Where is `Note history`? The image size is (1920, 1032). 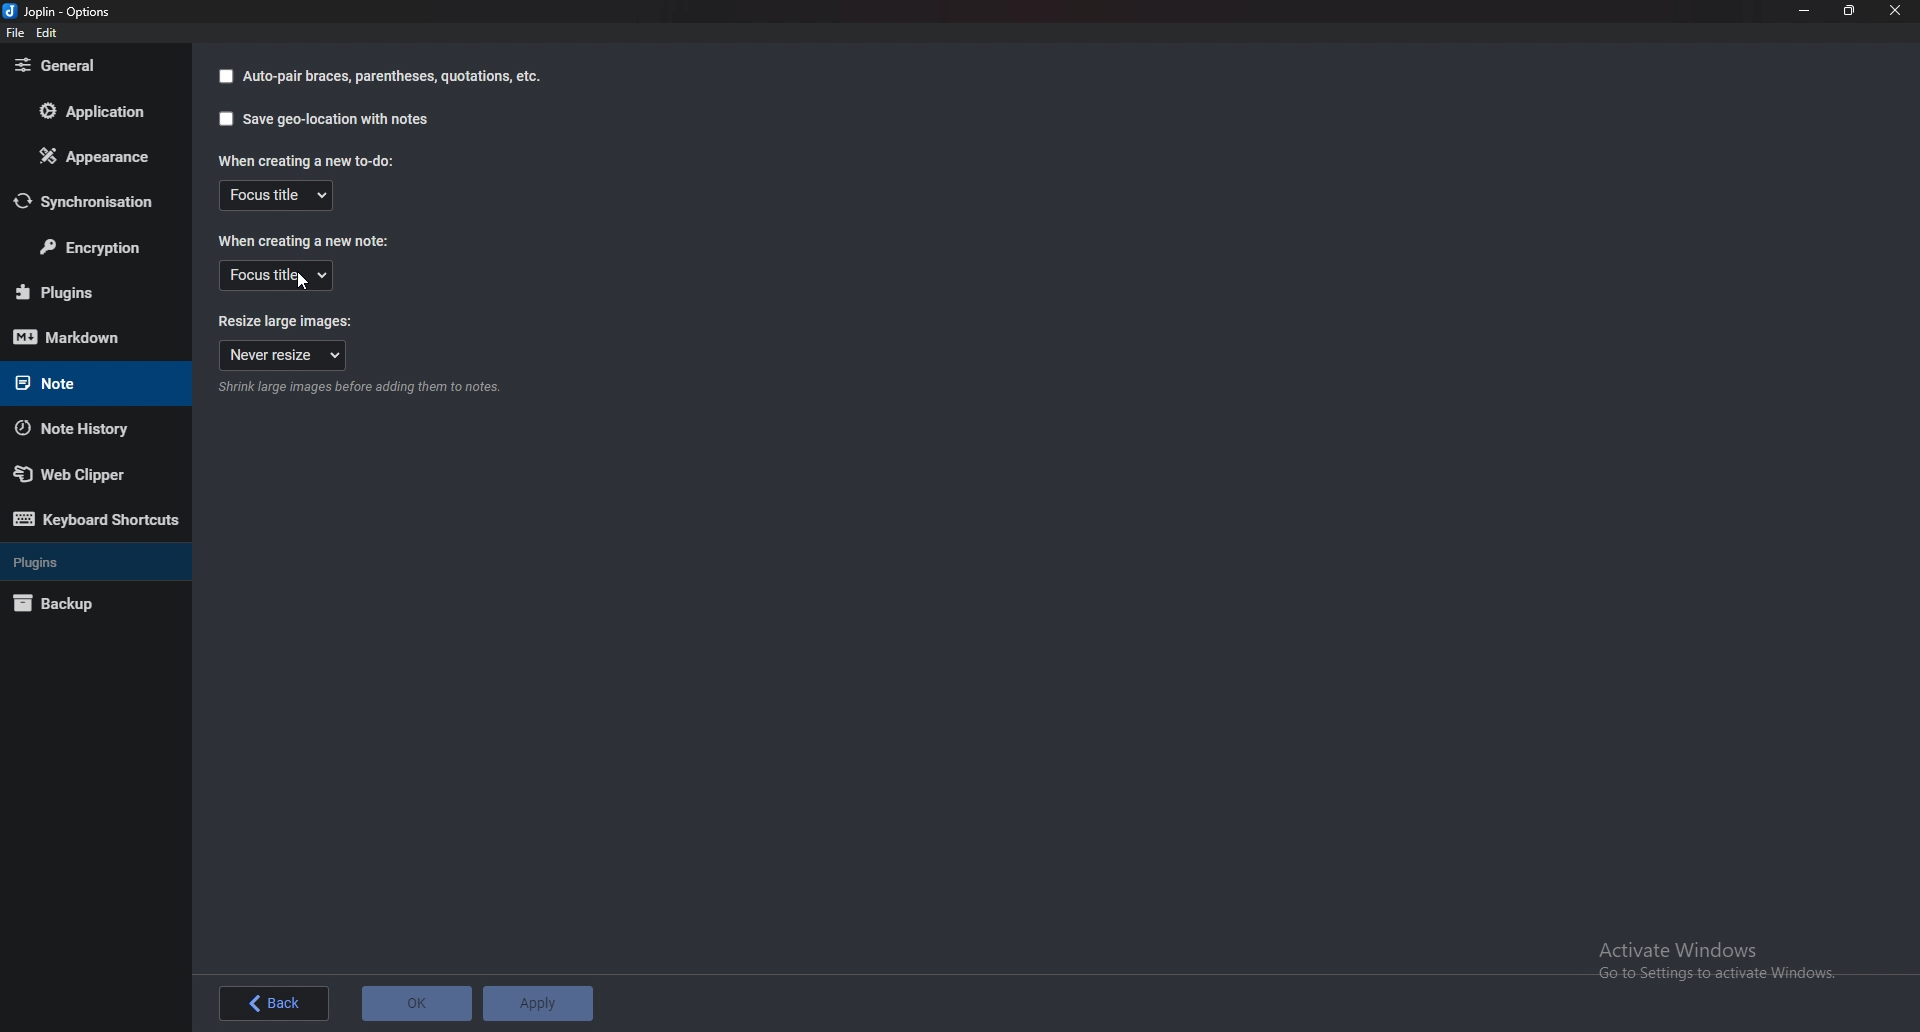
Note history is located at coordinates (80, 429).